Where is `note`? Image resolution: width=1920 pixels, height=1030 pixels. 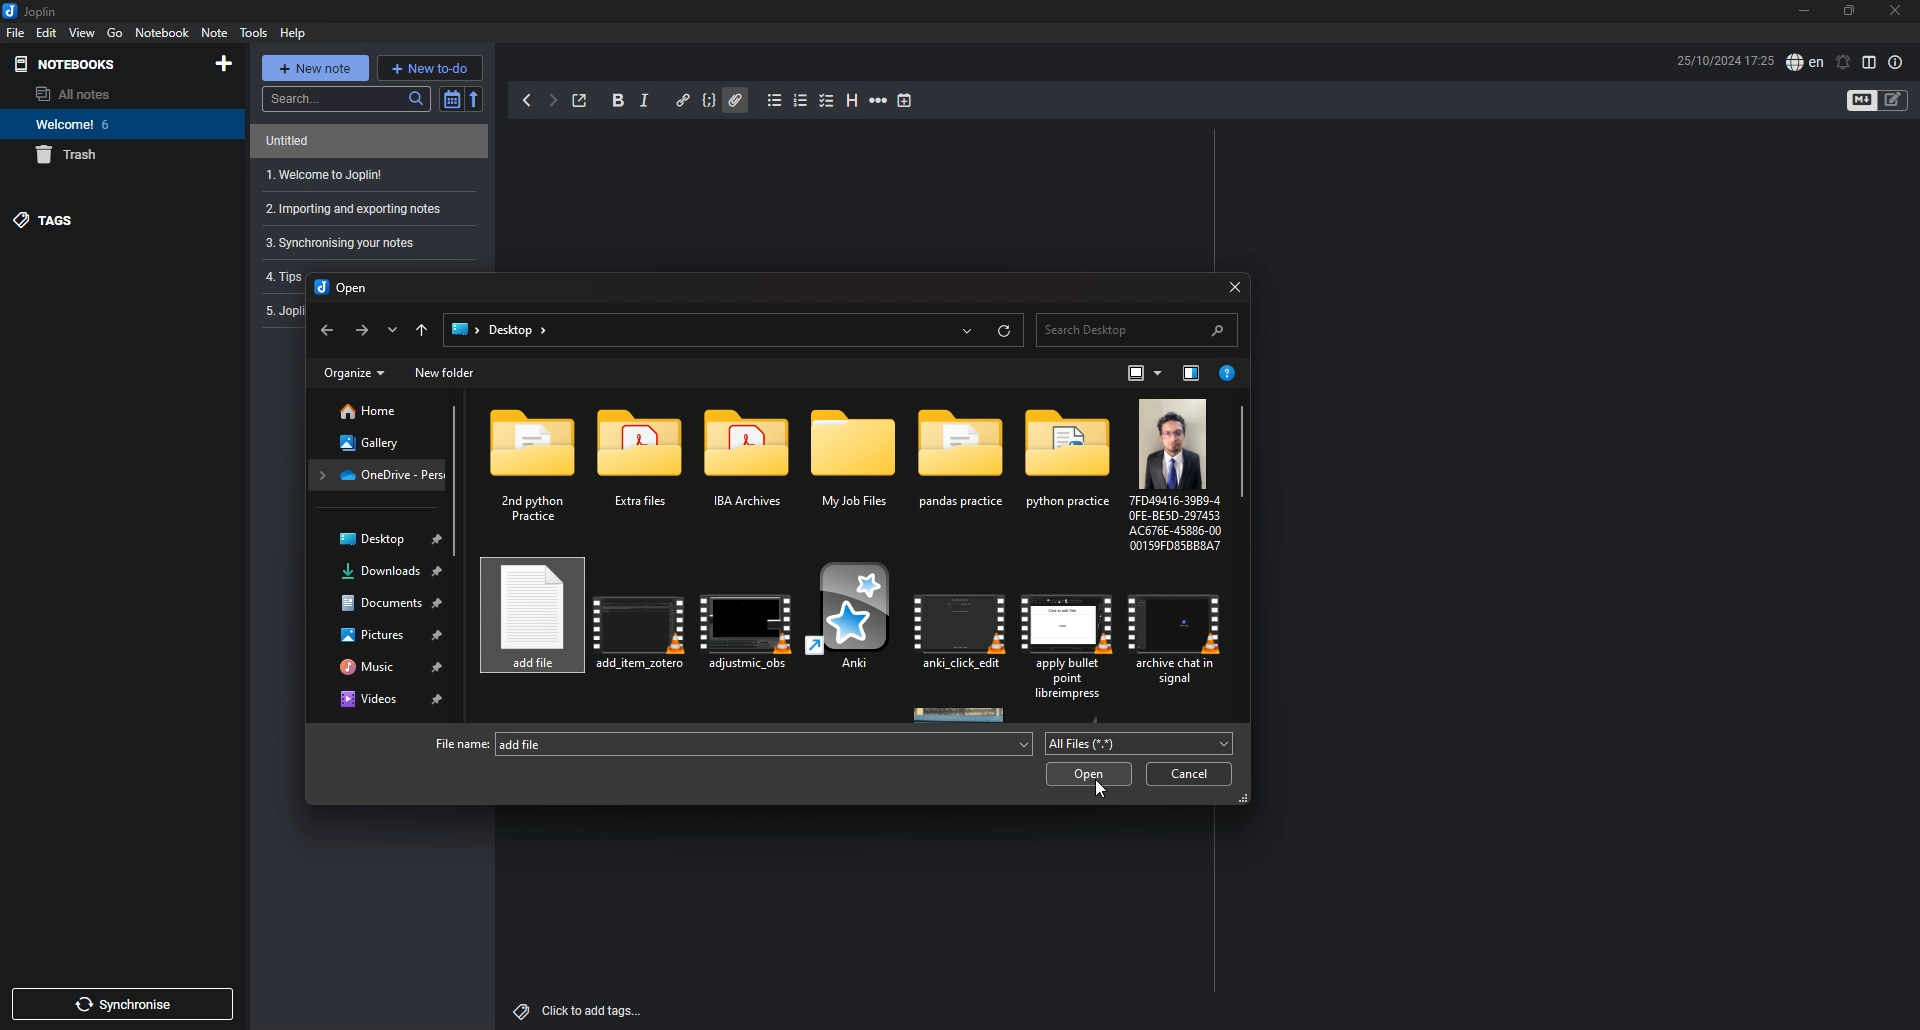 note is located at coordinates (361, 141).